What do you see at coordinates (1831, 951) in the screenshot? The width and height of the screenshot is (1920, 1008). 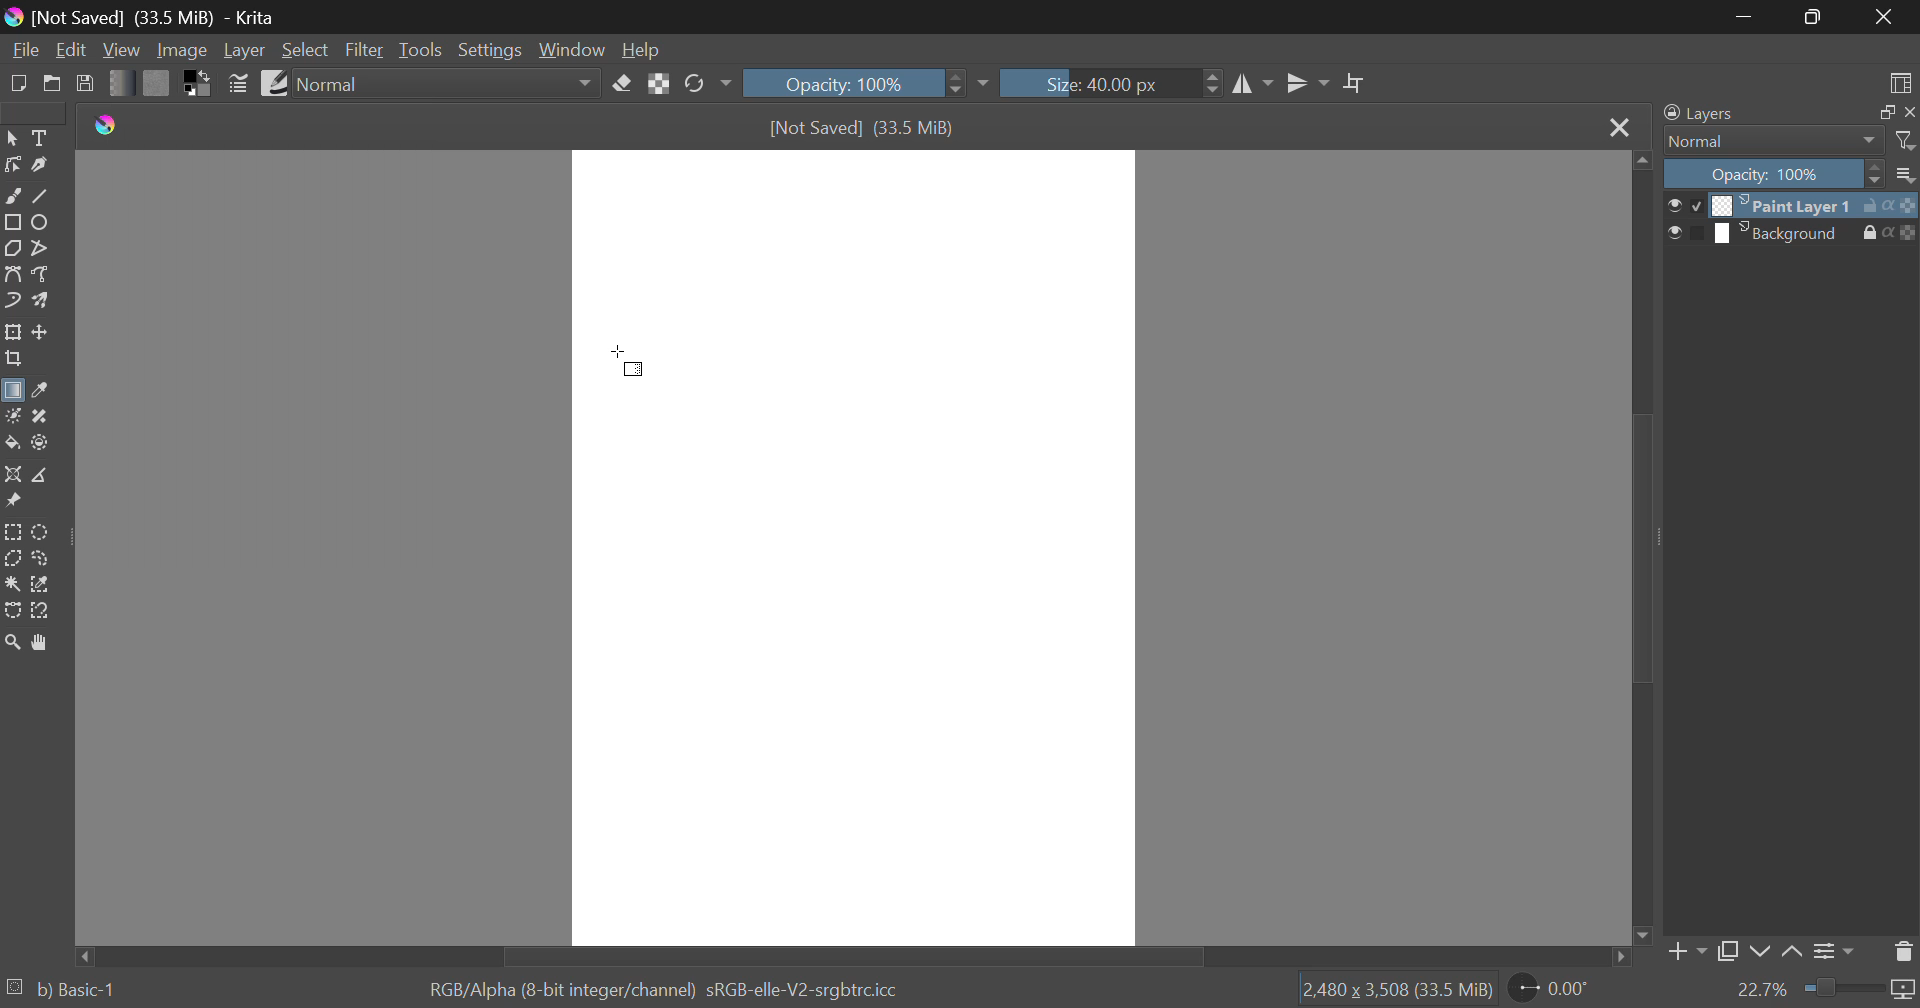 I see `Layer Settings` at bounding box center [1831, 951].